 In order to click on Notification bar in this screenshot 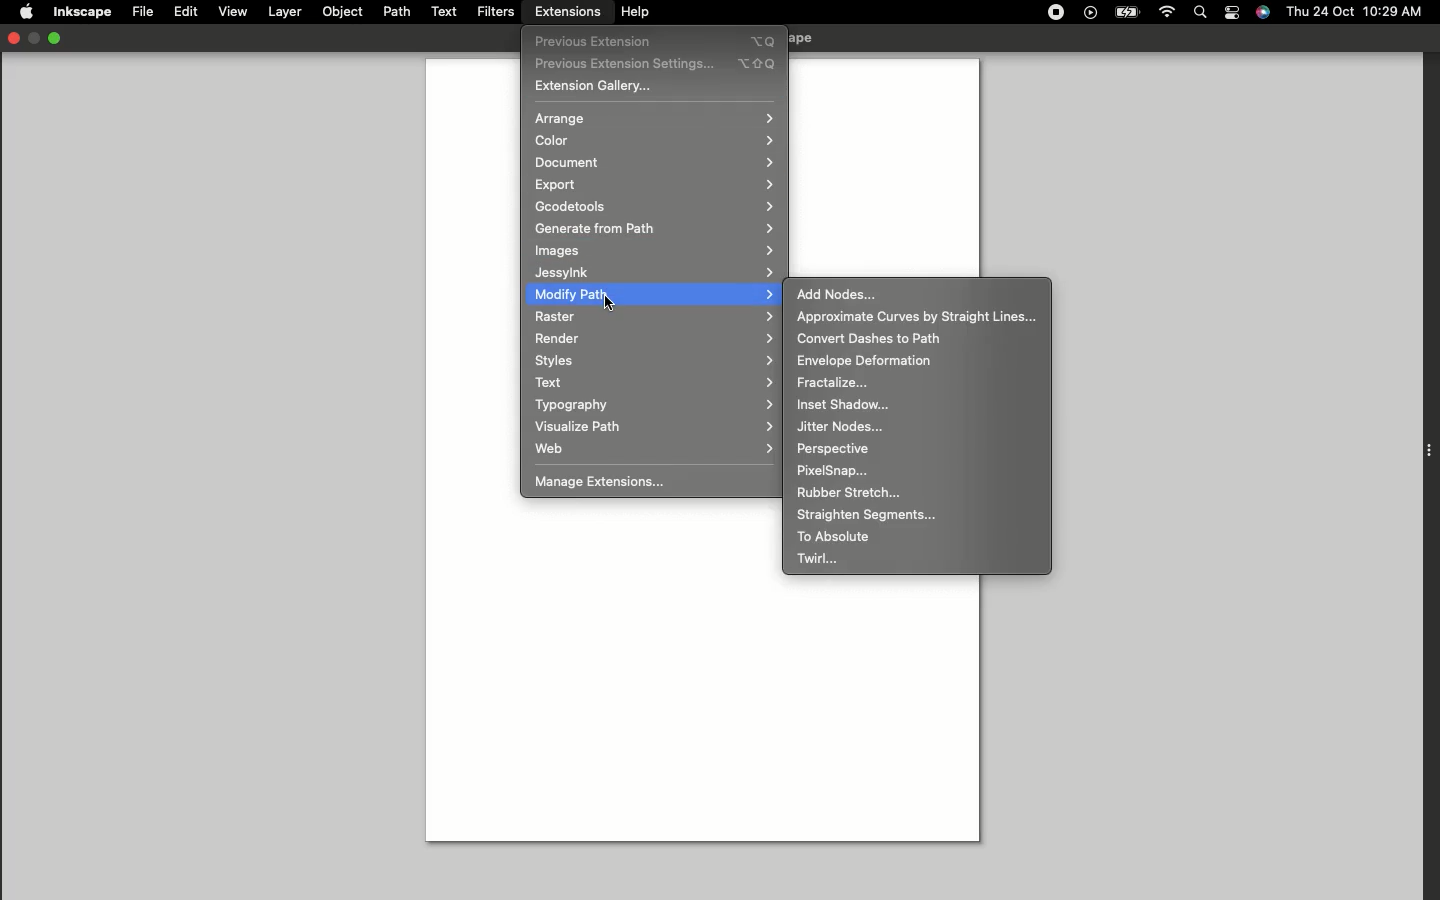, I will do `click(1232, 13)`.